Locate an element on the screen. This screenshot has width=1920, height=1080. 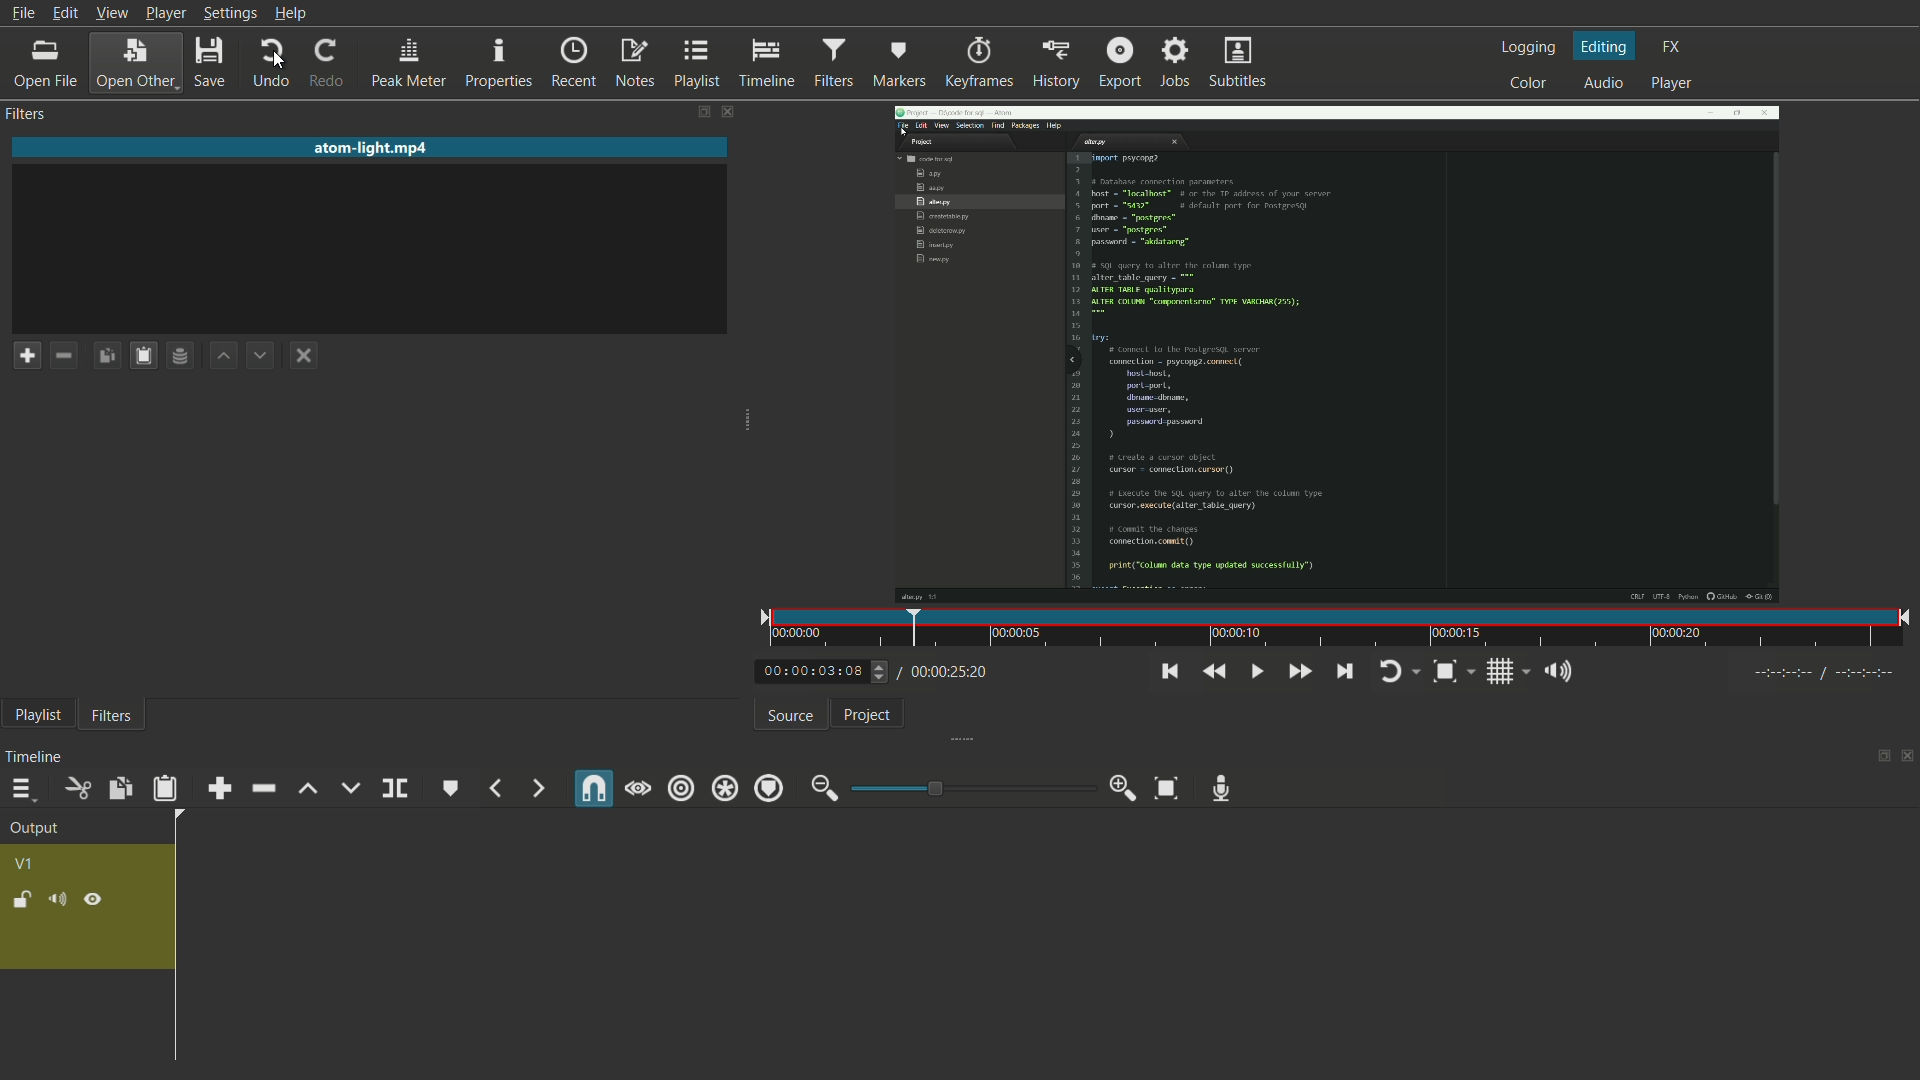
filters is located at coordinates (833, 63).